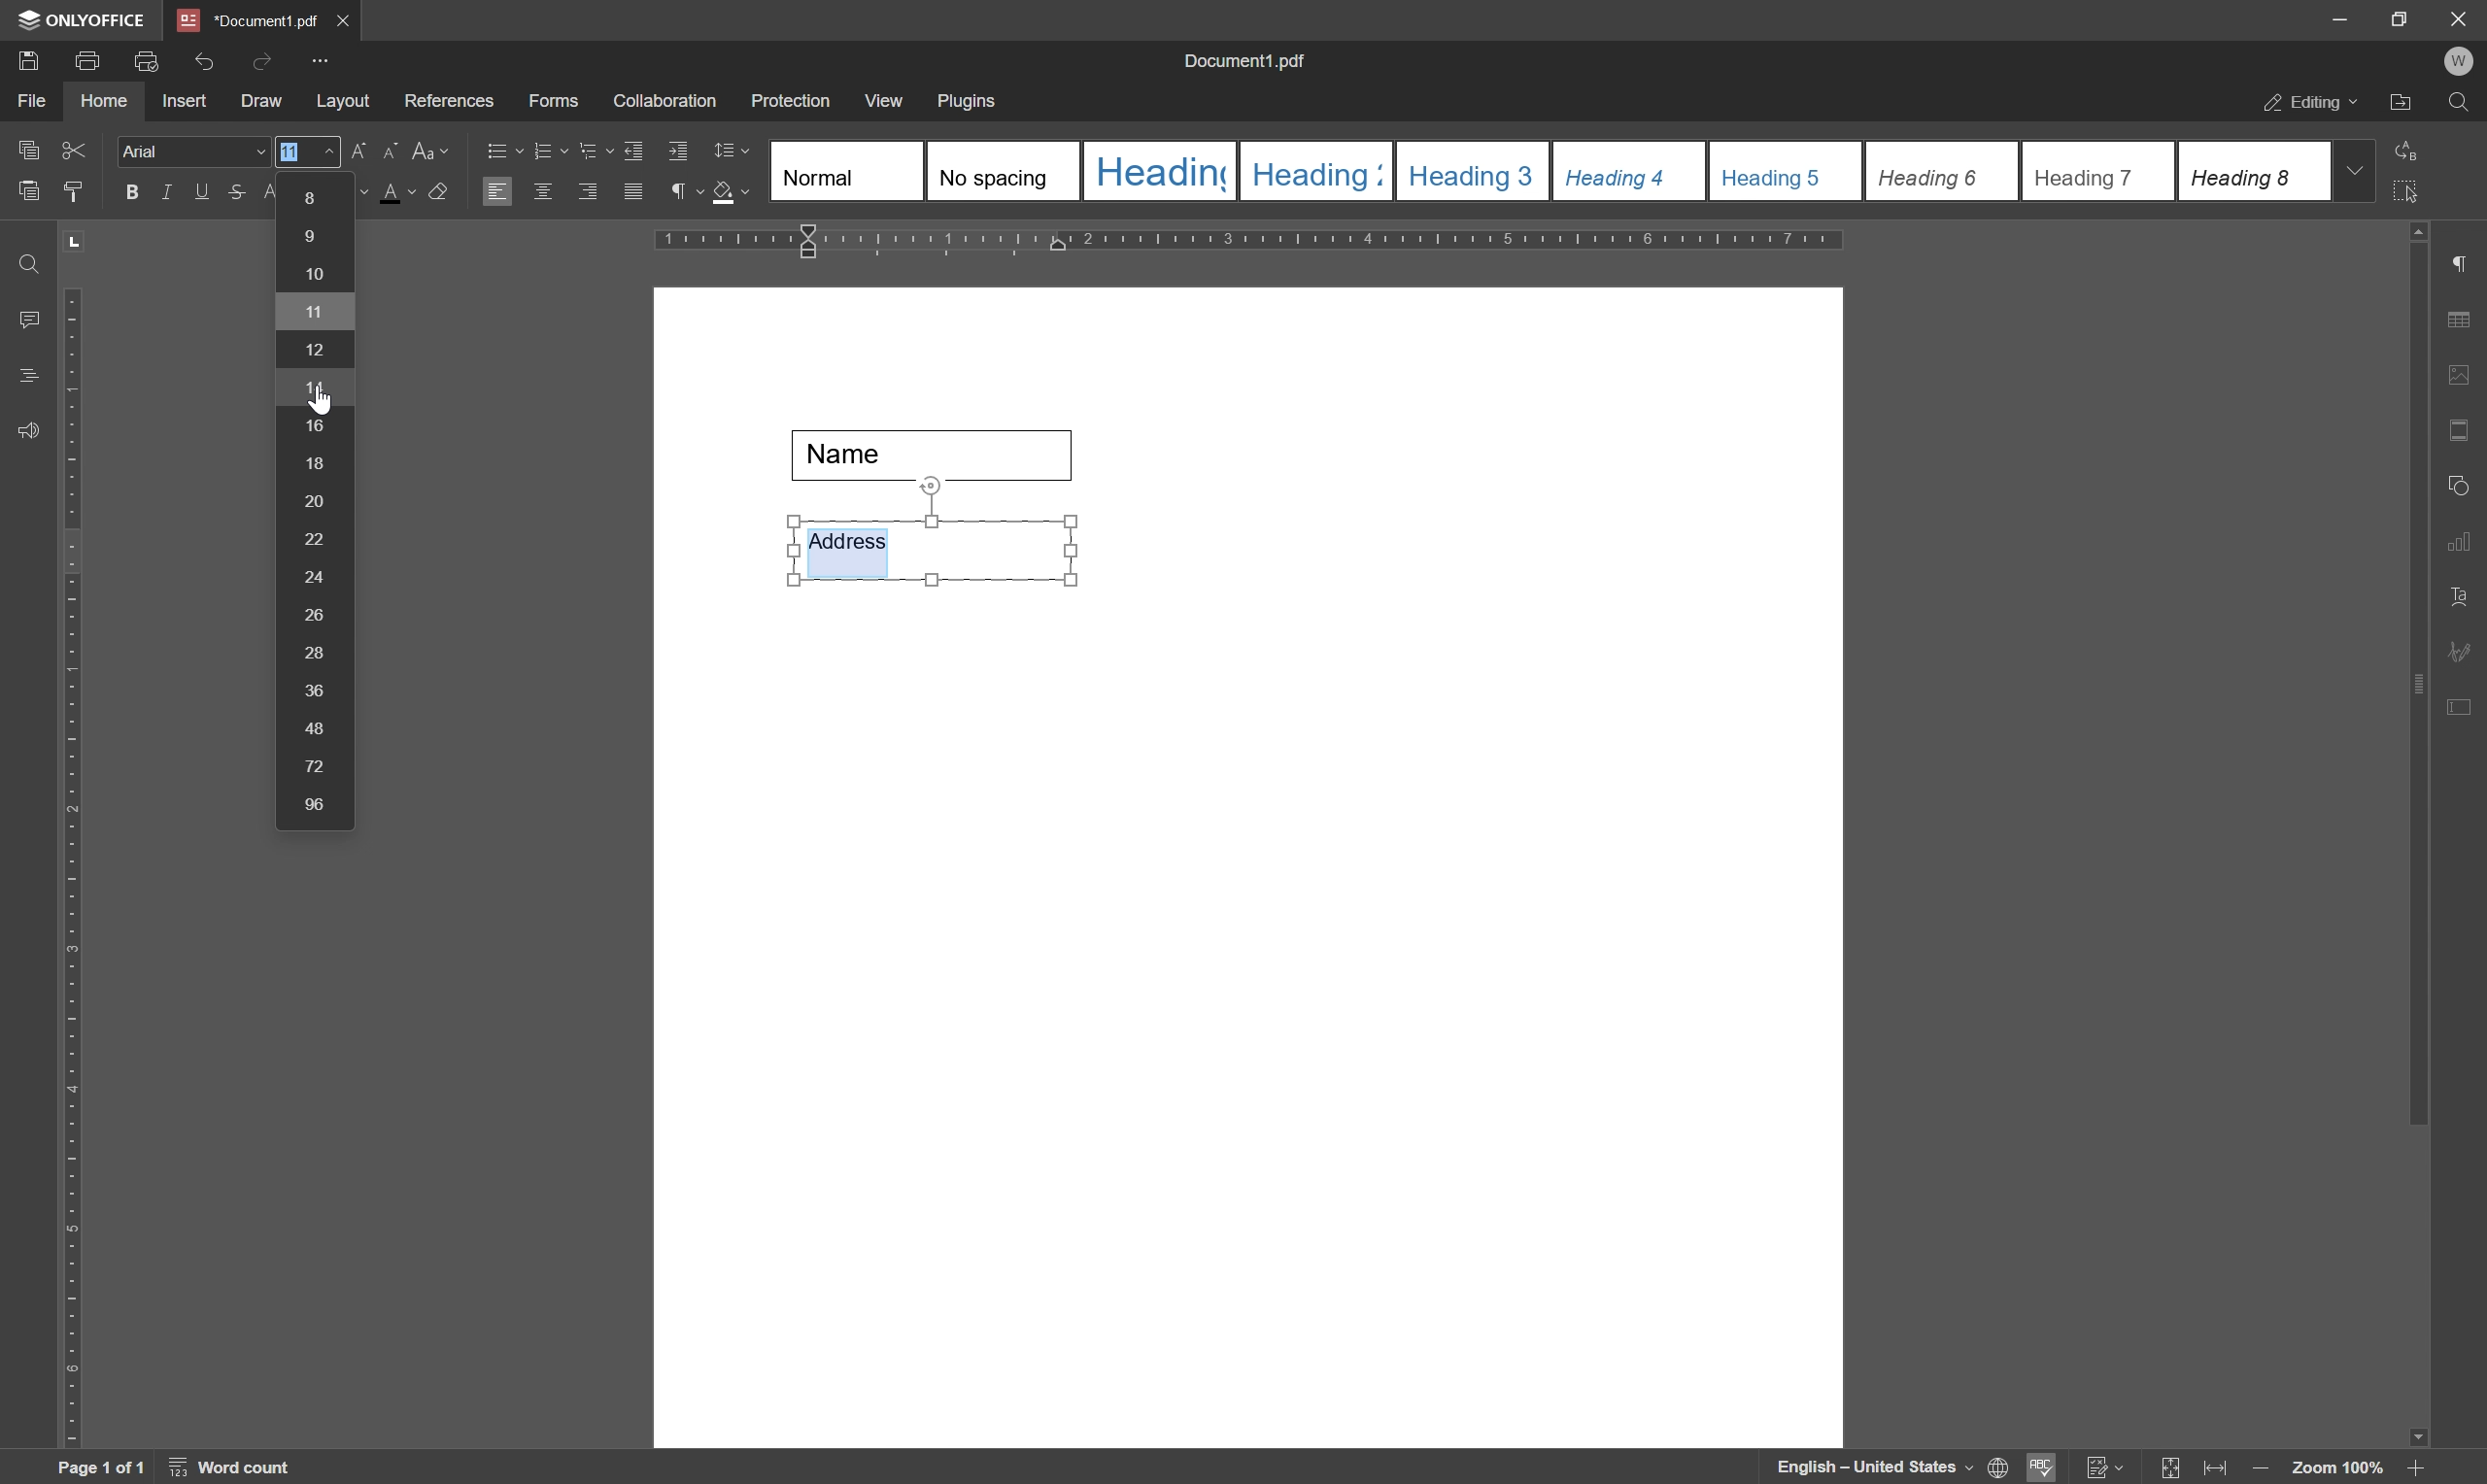 The width and height of the screenshot is (2487, 1484). Describe the element at coordinates (86, 20) in the screenshot. I see `onlyoffice` at that location.